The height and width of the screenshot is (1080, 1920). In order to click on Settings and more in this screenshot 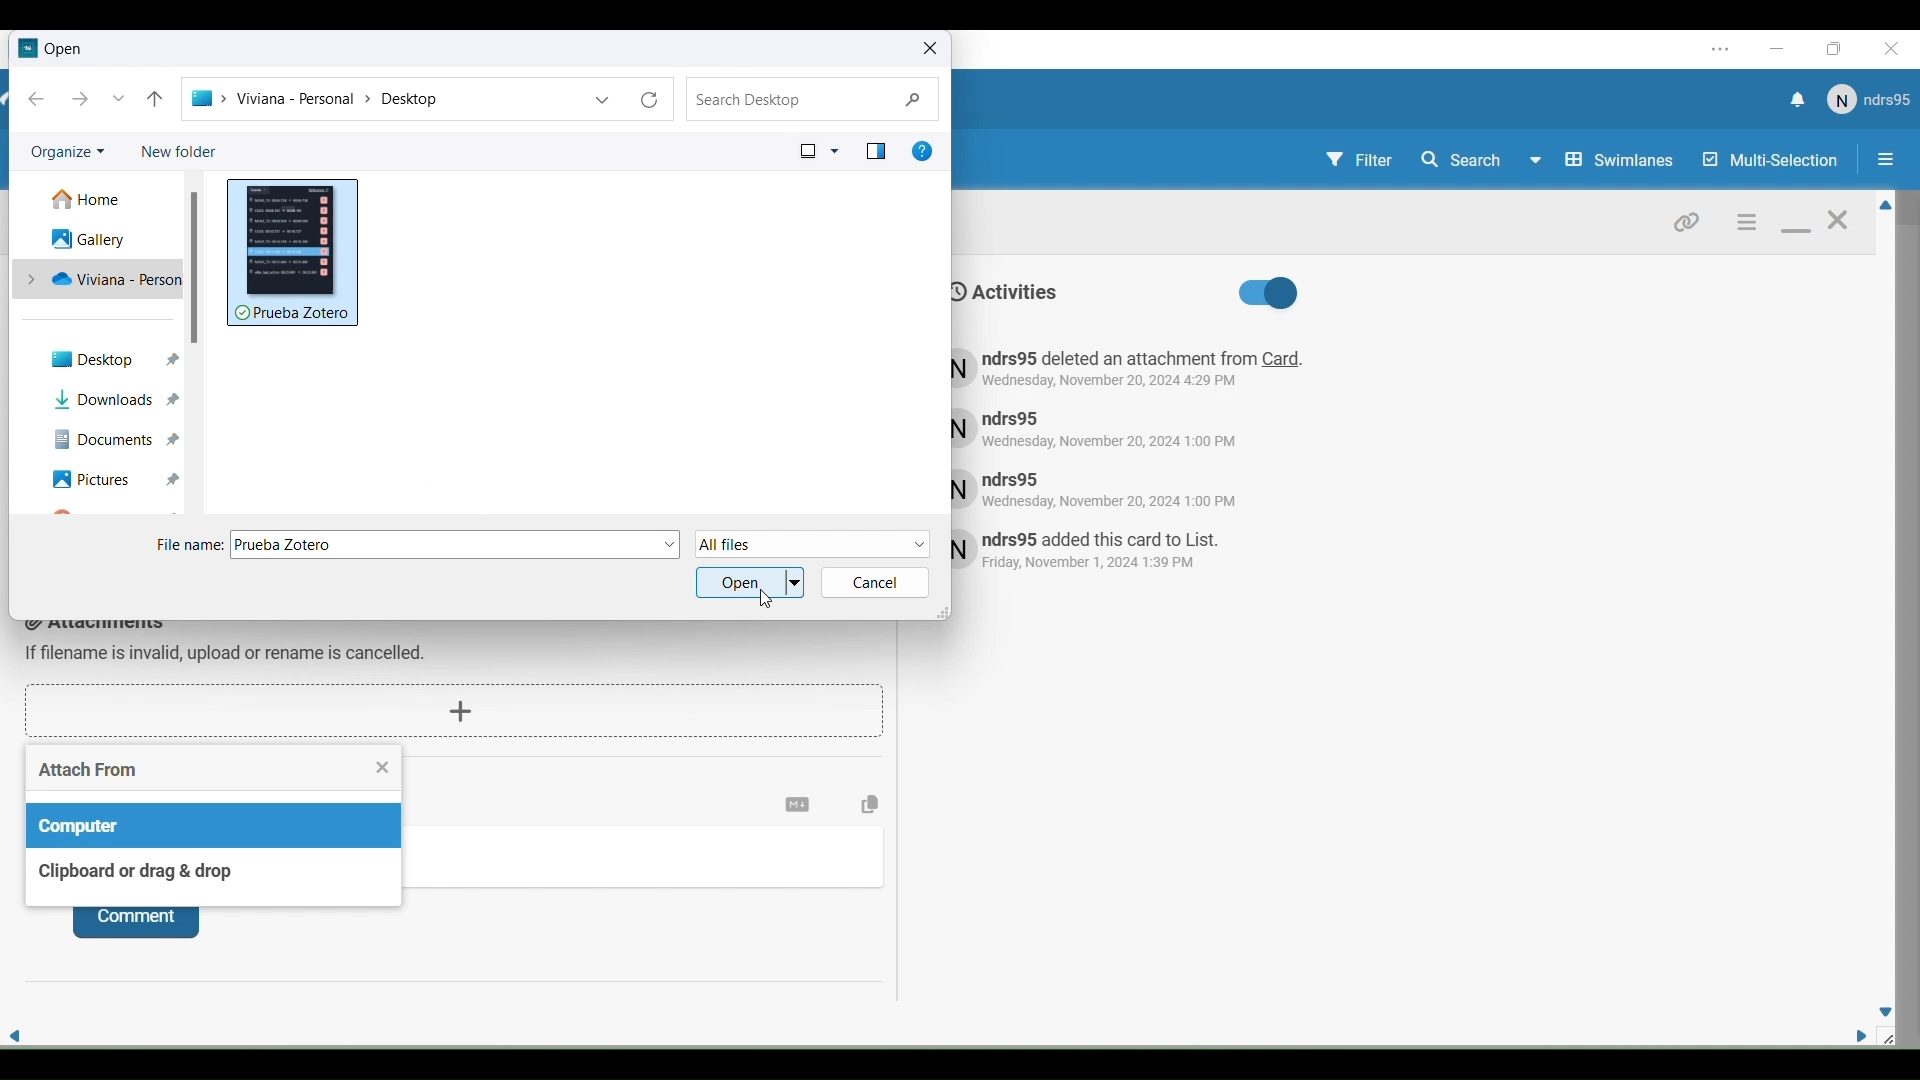, I will do `click(1722, 49)`.